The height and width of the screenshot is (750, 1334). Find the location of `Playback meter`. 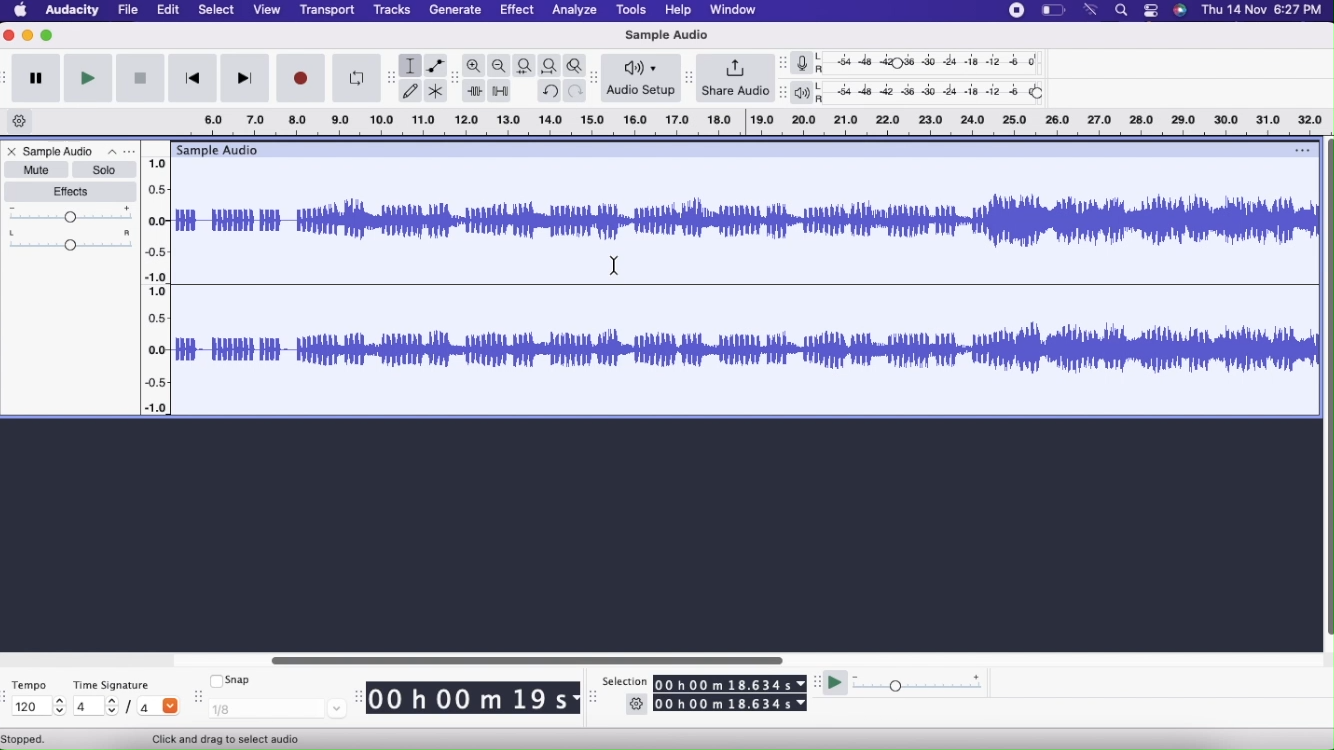

Playback meter is located at coordinates (808, 93).